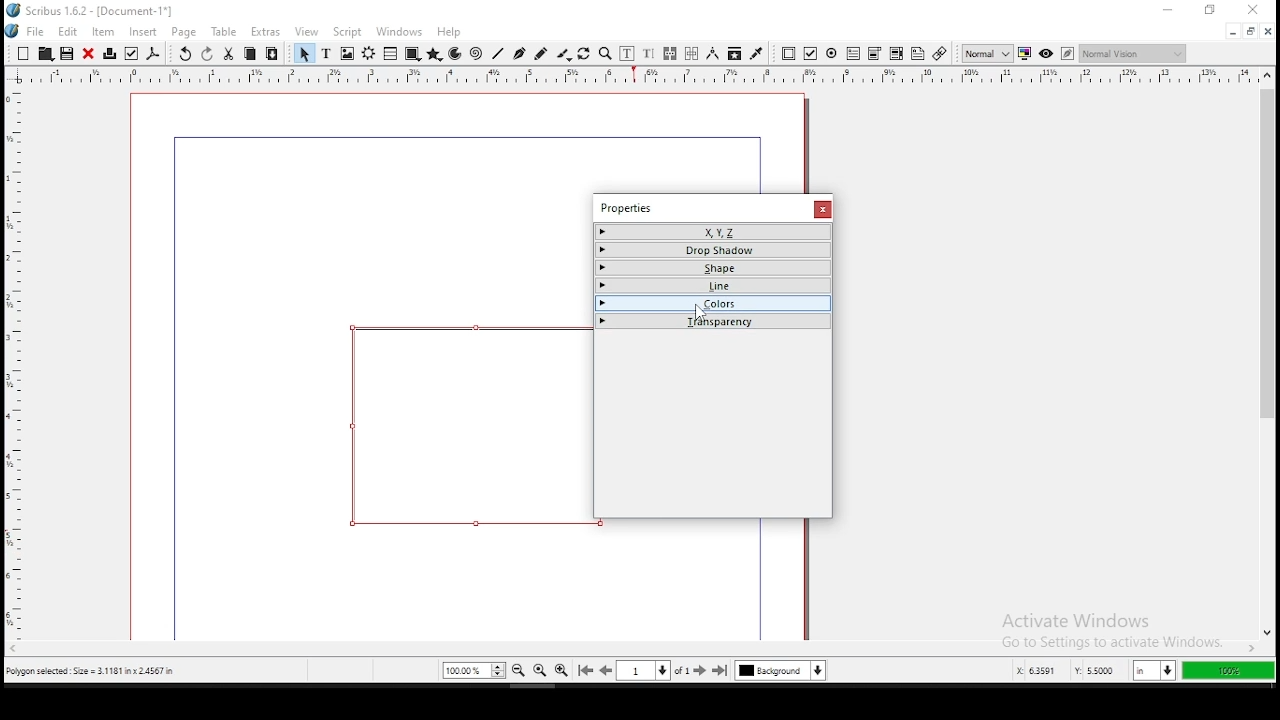 The width and height of the screenshot is (1280, 720). I want to click on go to last page, so click(722, 671).